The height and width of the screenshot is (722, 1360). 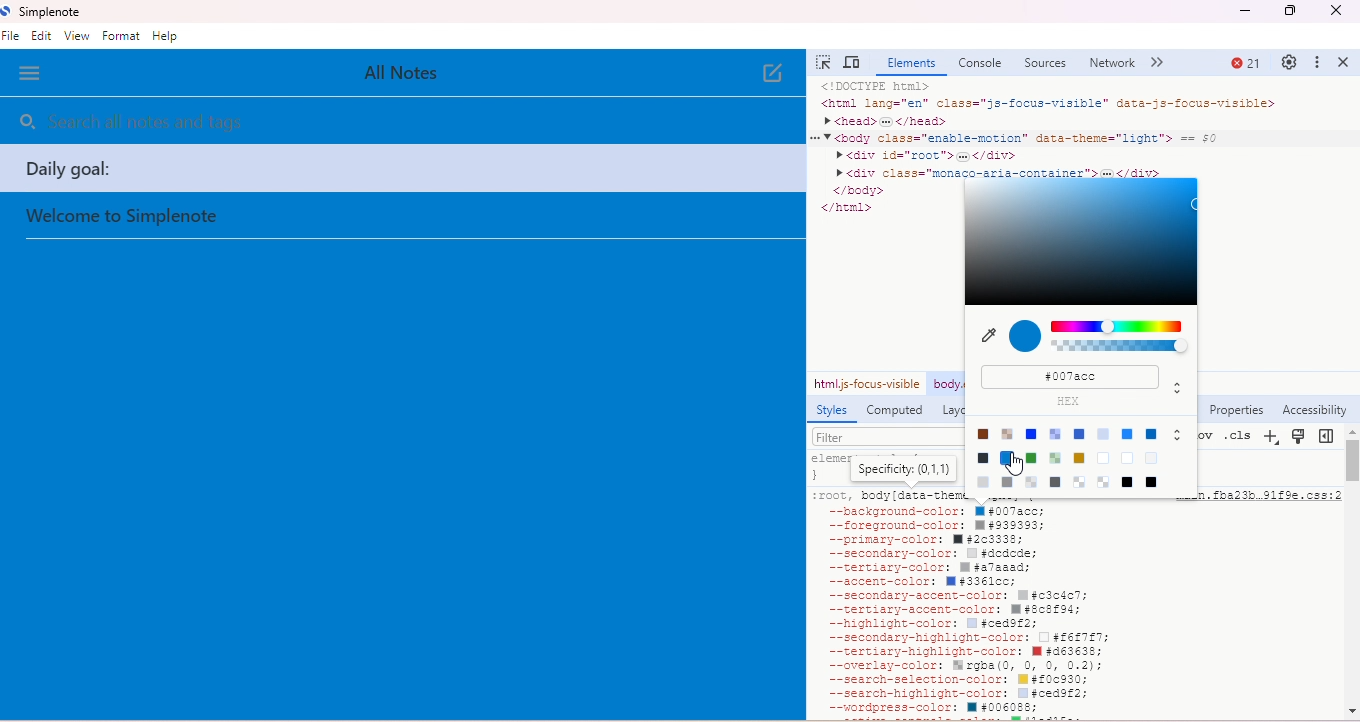 What do you see at coordinates (926, 568) in the screenshot?
I see `tertiary color` at bounding box center [926, 568].